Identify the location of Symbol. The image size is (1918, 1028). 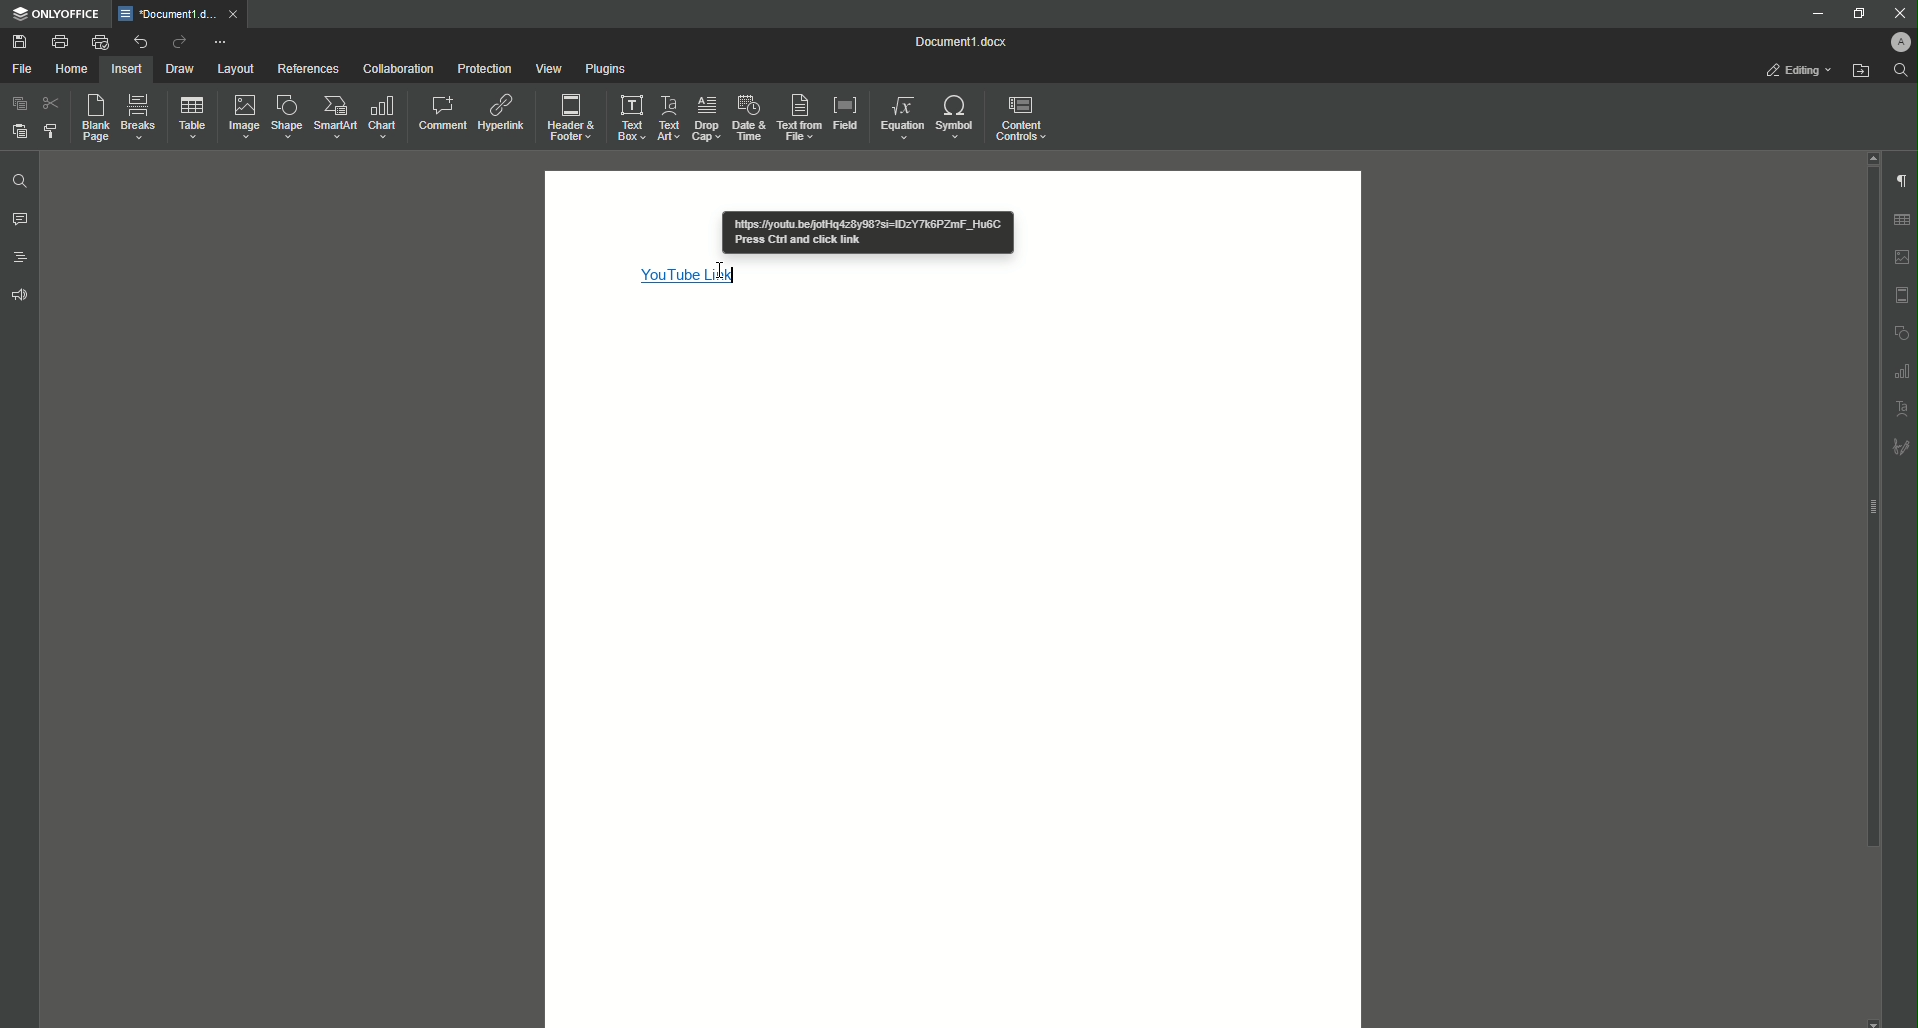
(957, 115).